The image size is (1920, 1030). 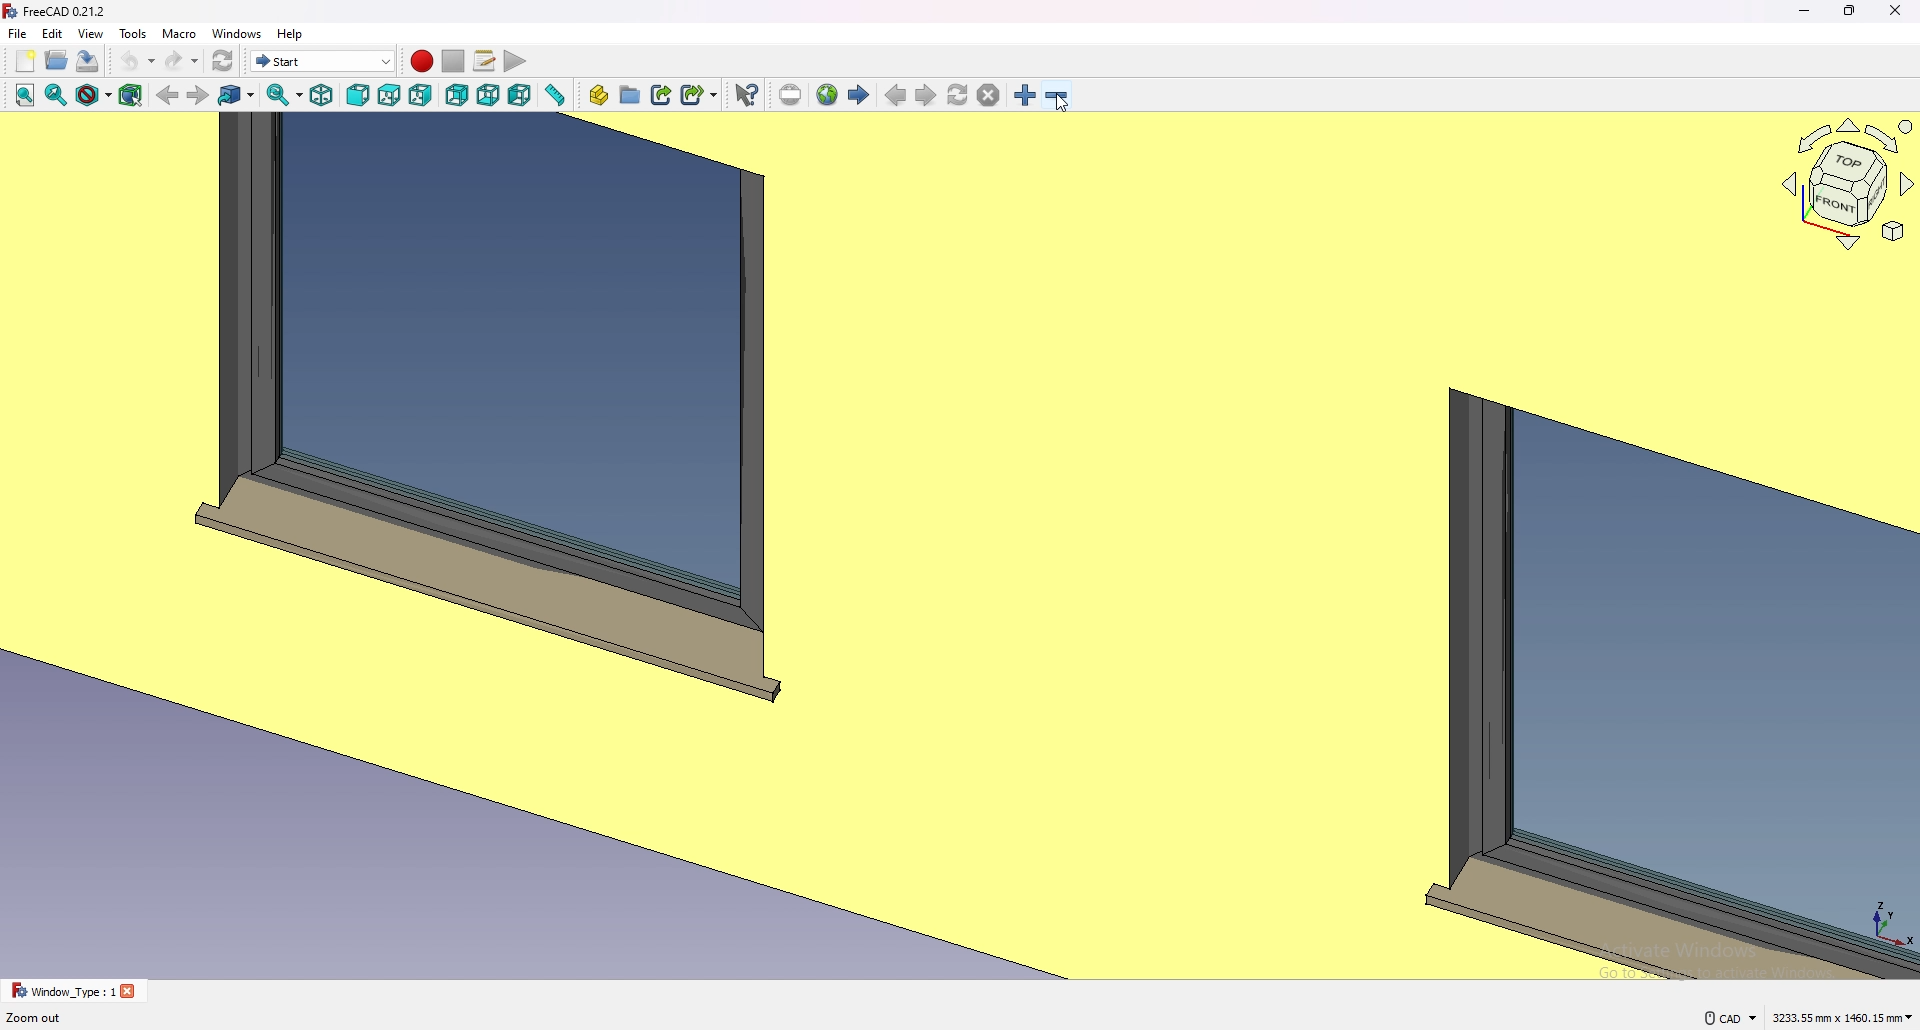 What do you see at coordinates (485, 59) in the screenshot?
I see `macros` at bounding box center [485, 59].